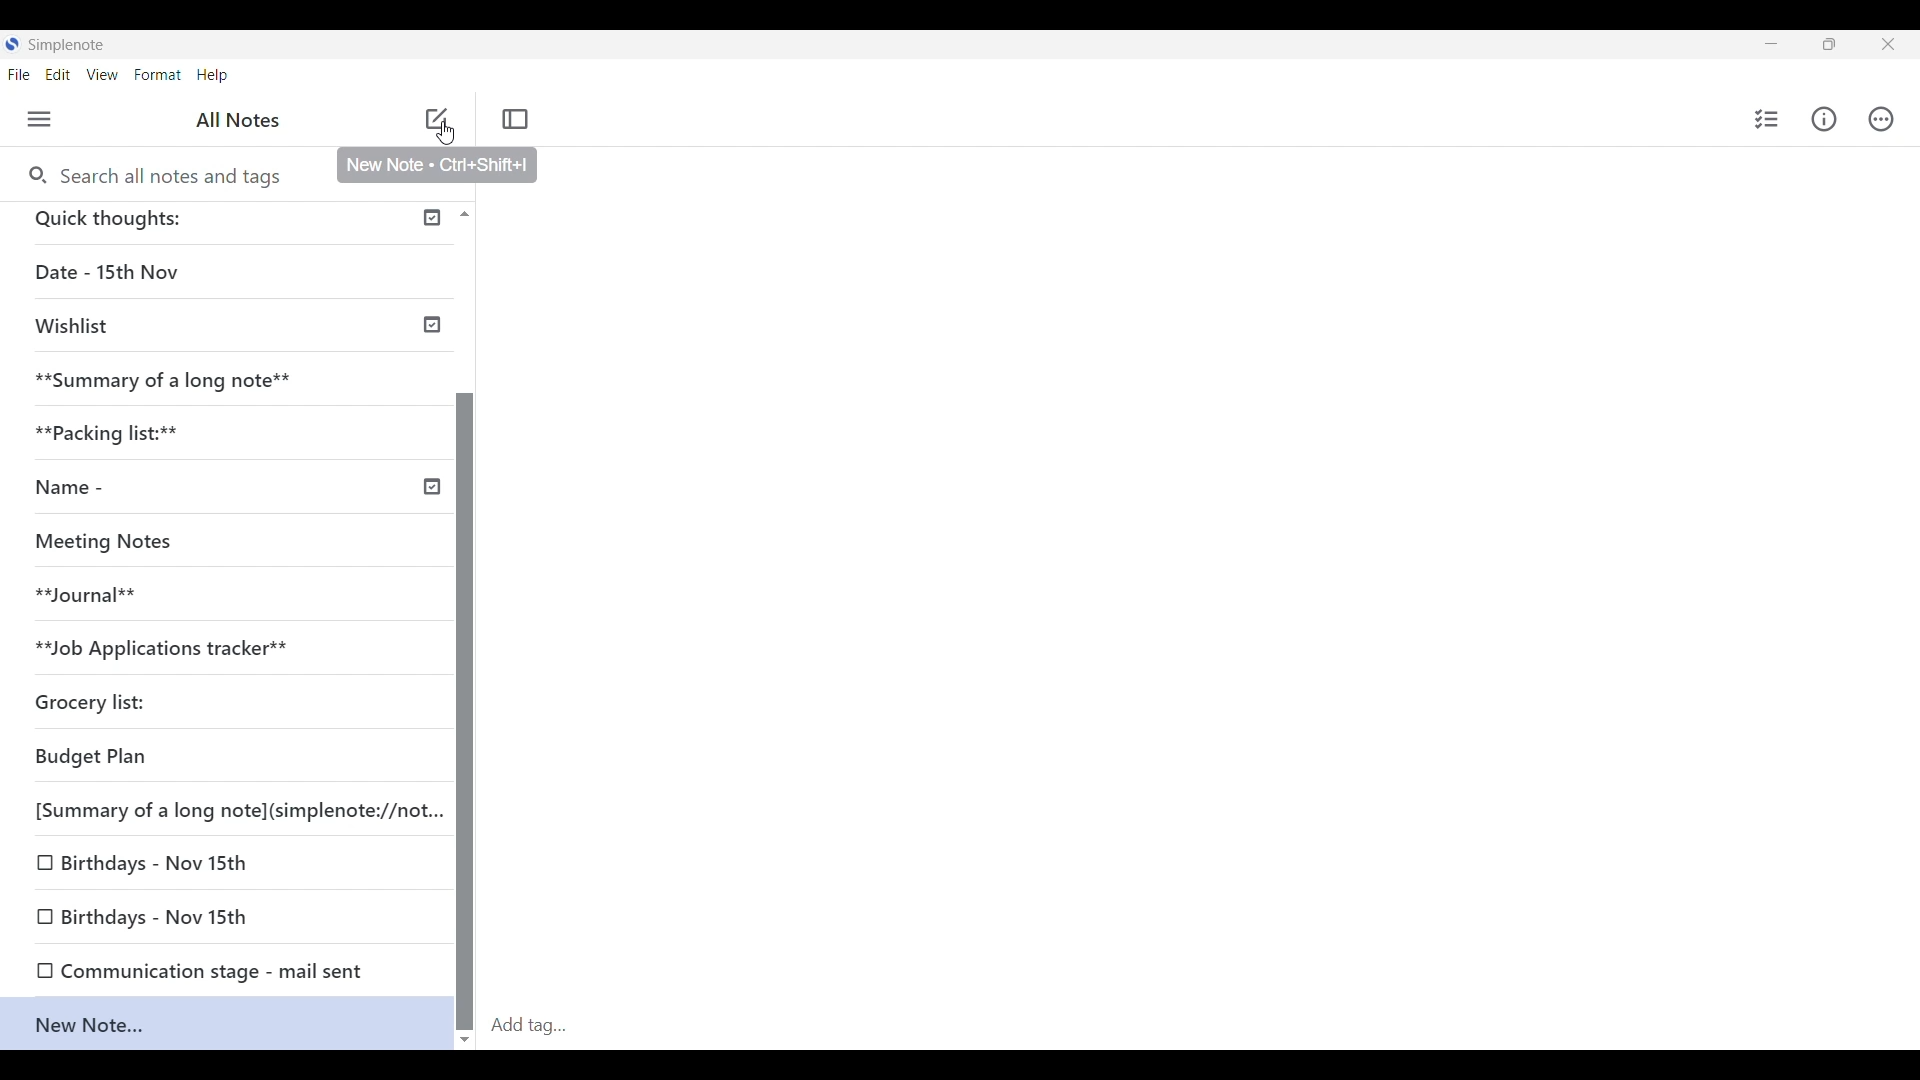 The height and width of the screenshot is (1080, 1920). Describe the element at coordinates (228, 268) in the screenshot. I see `Date - 15th Nov` at that location.